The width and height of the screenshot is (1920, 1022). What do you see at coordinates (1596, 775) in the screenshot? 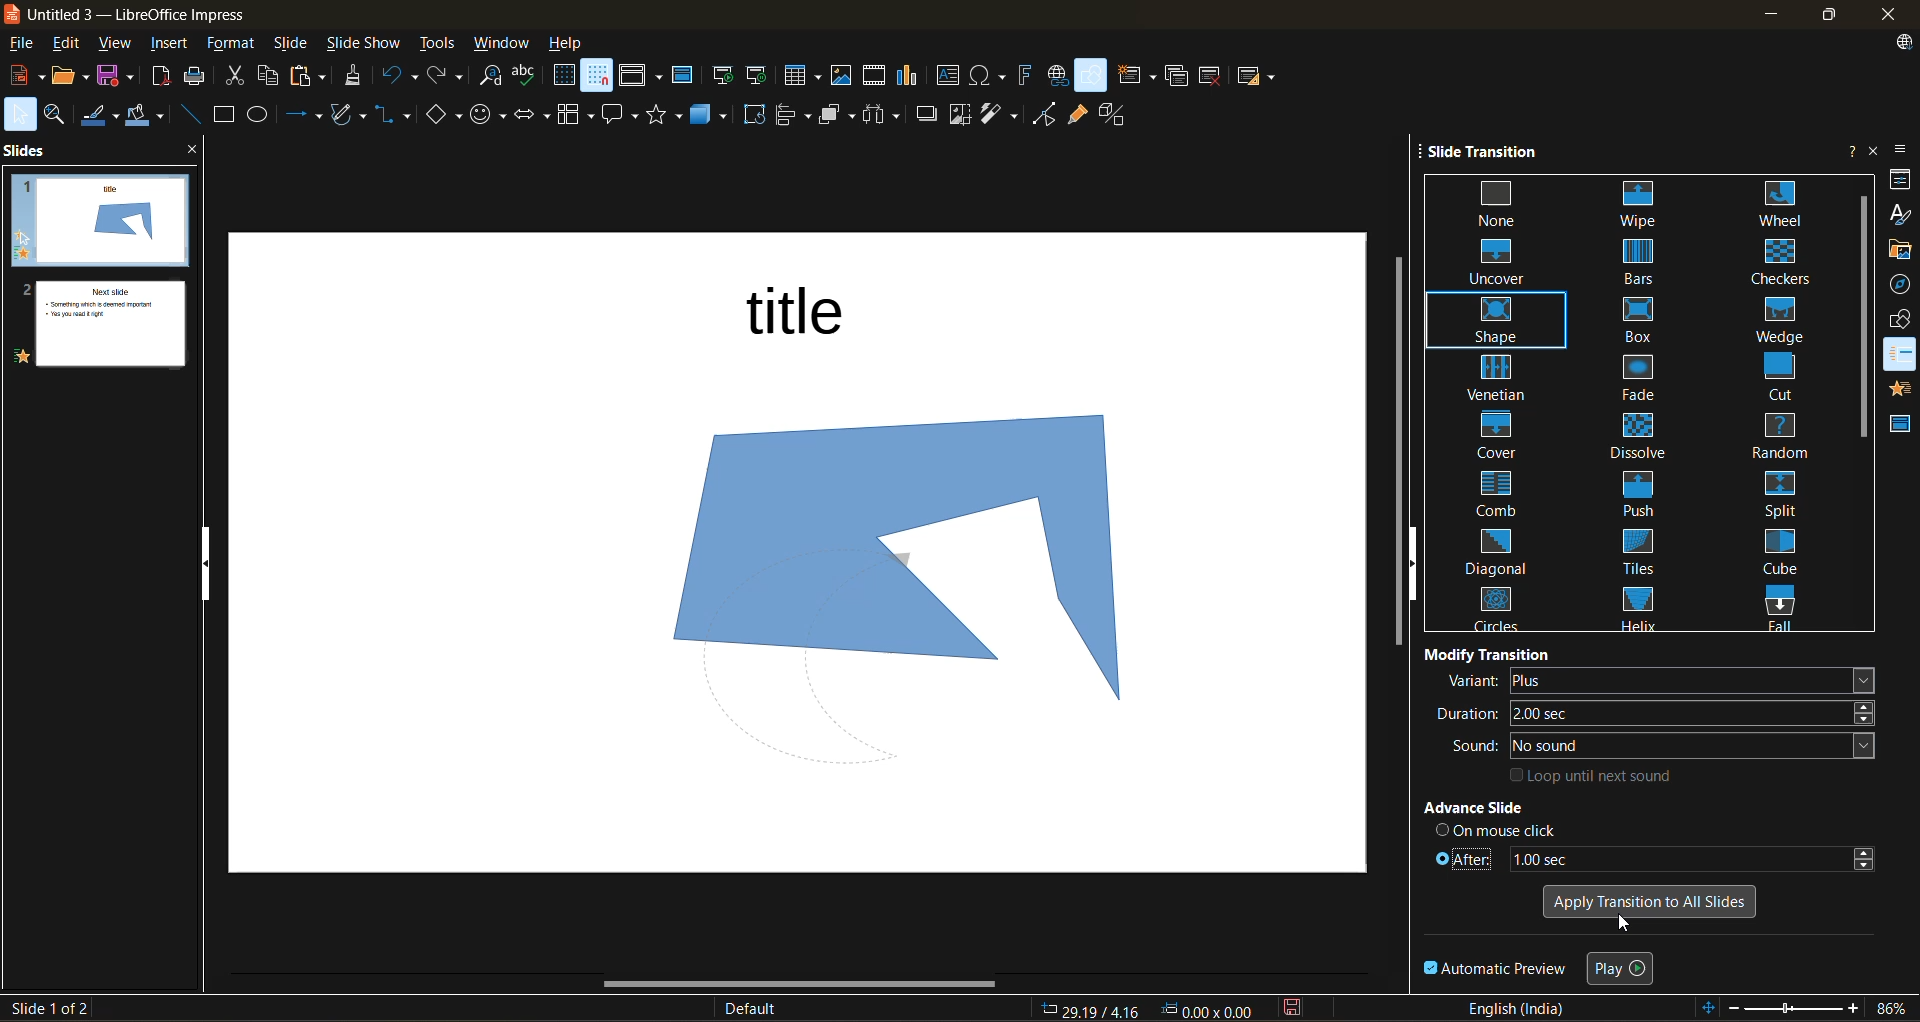
I see `loop until next sound` at bounding box center [1596, 775].